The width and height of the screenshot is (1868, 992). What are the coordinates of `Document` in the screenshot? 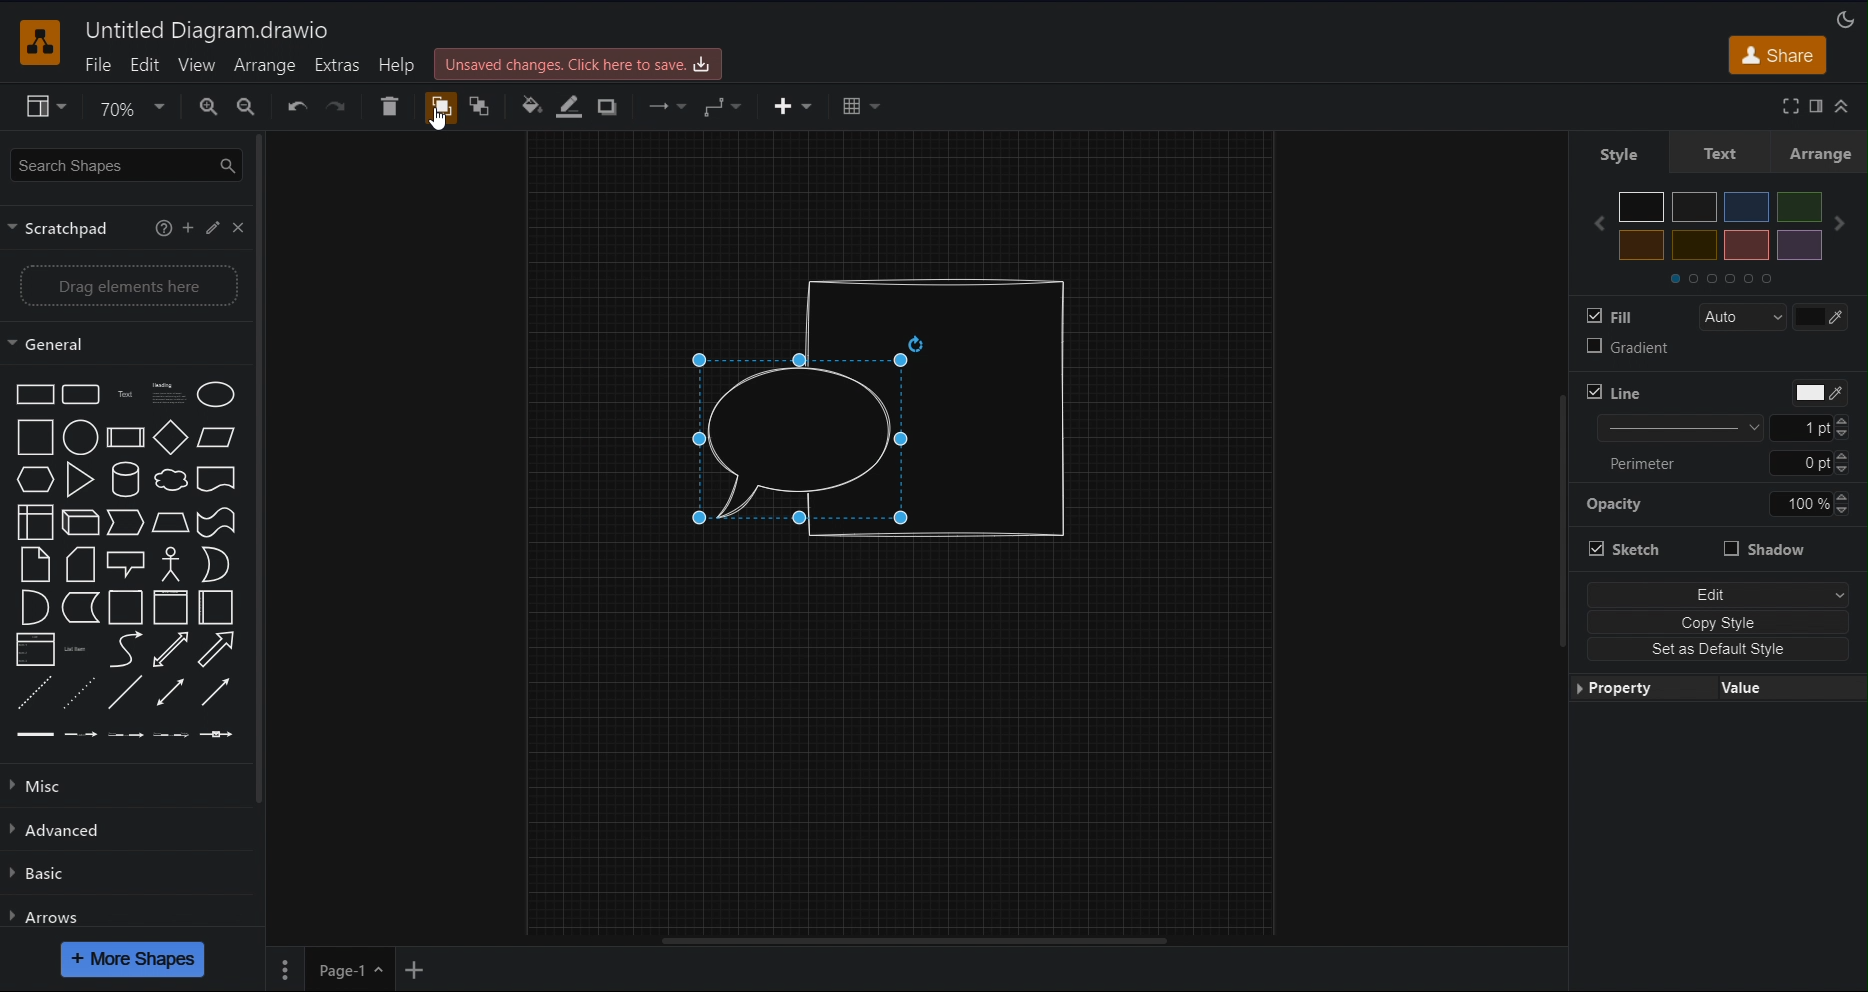 It's located at (216, 480).